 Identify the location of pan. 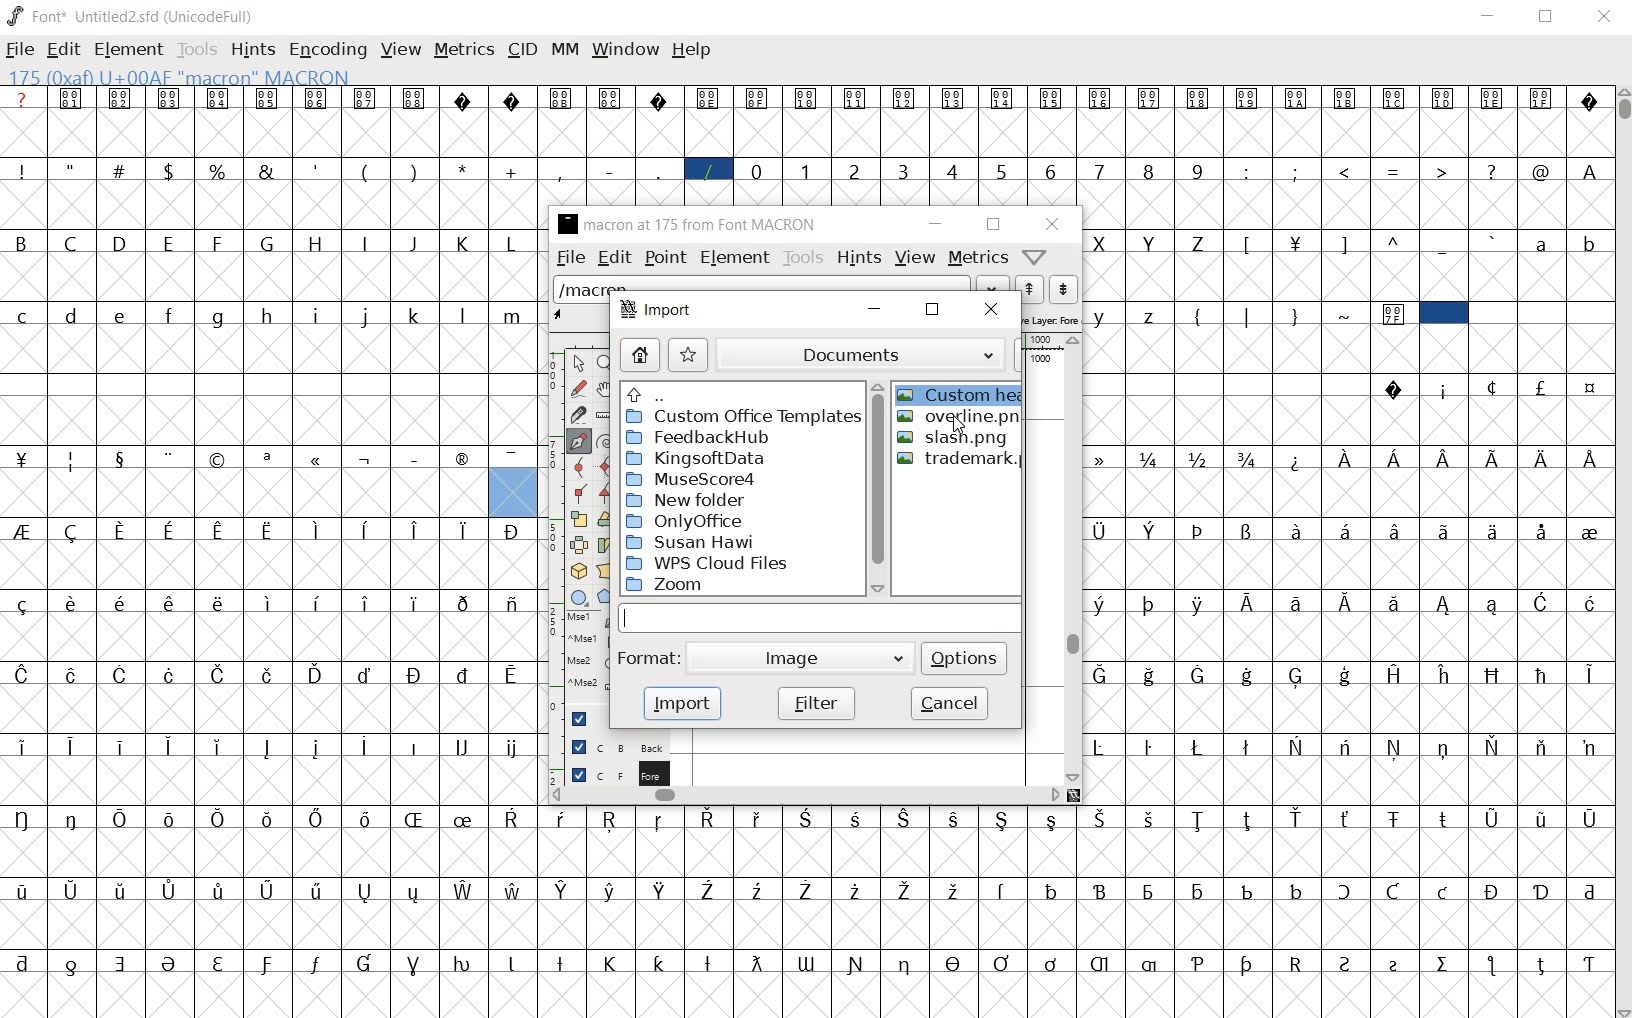
(603, 388).